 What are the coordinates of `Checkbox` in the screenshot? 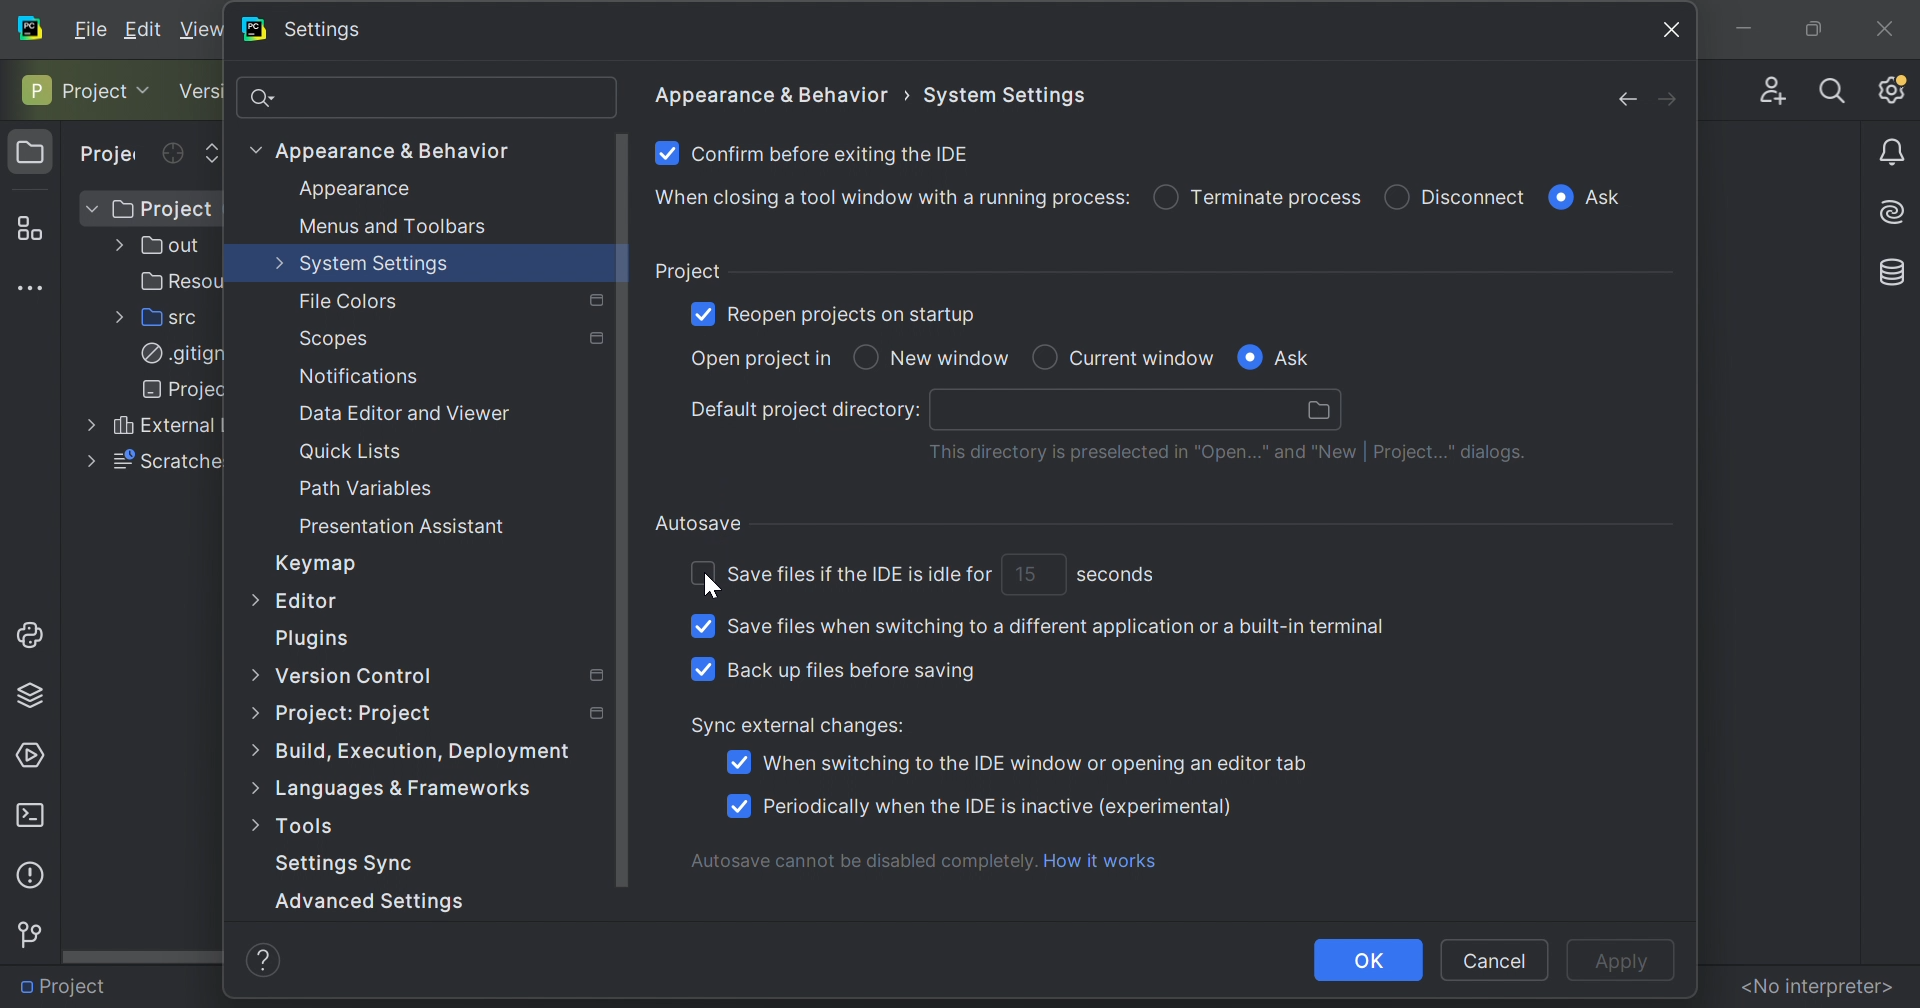 It's located at (865, 357).